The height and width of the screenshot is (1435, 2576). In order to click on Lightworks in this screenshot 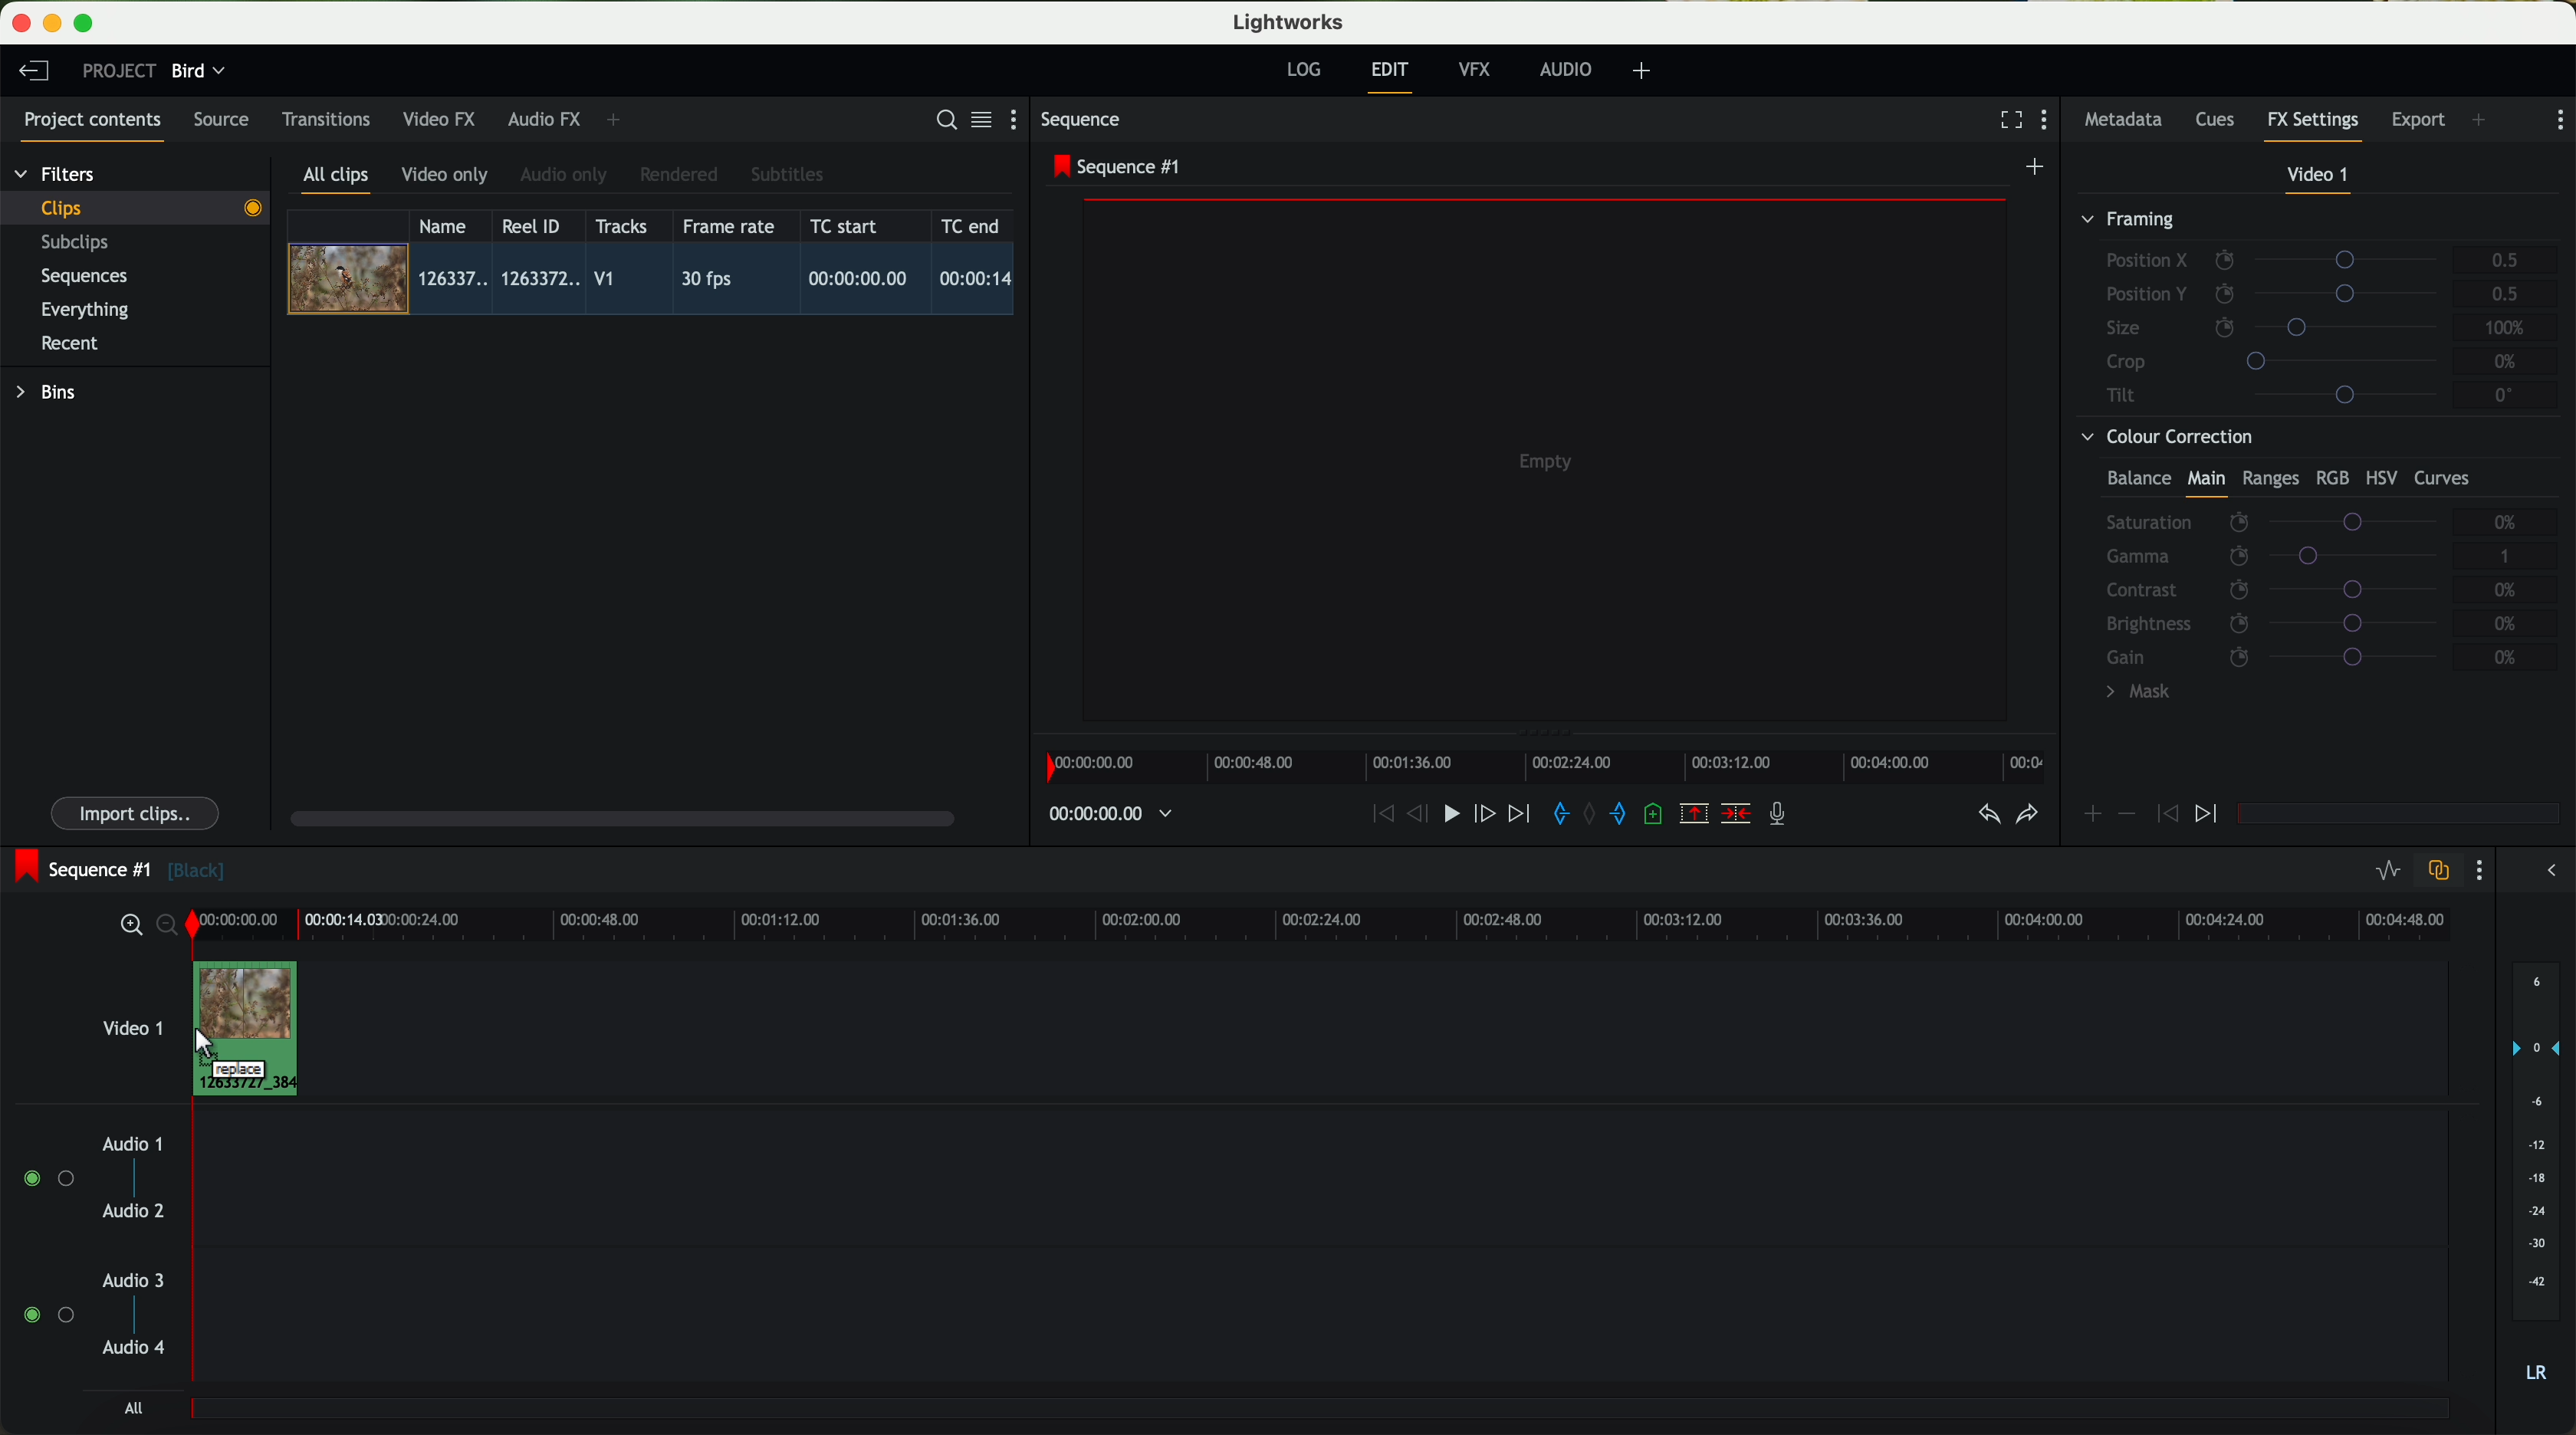, I will do `click(1290, 21)`.